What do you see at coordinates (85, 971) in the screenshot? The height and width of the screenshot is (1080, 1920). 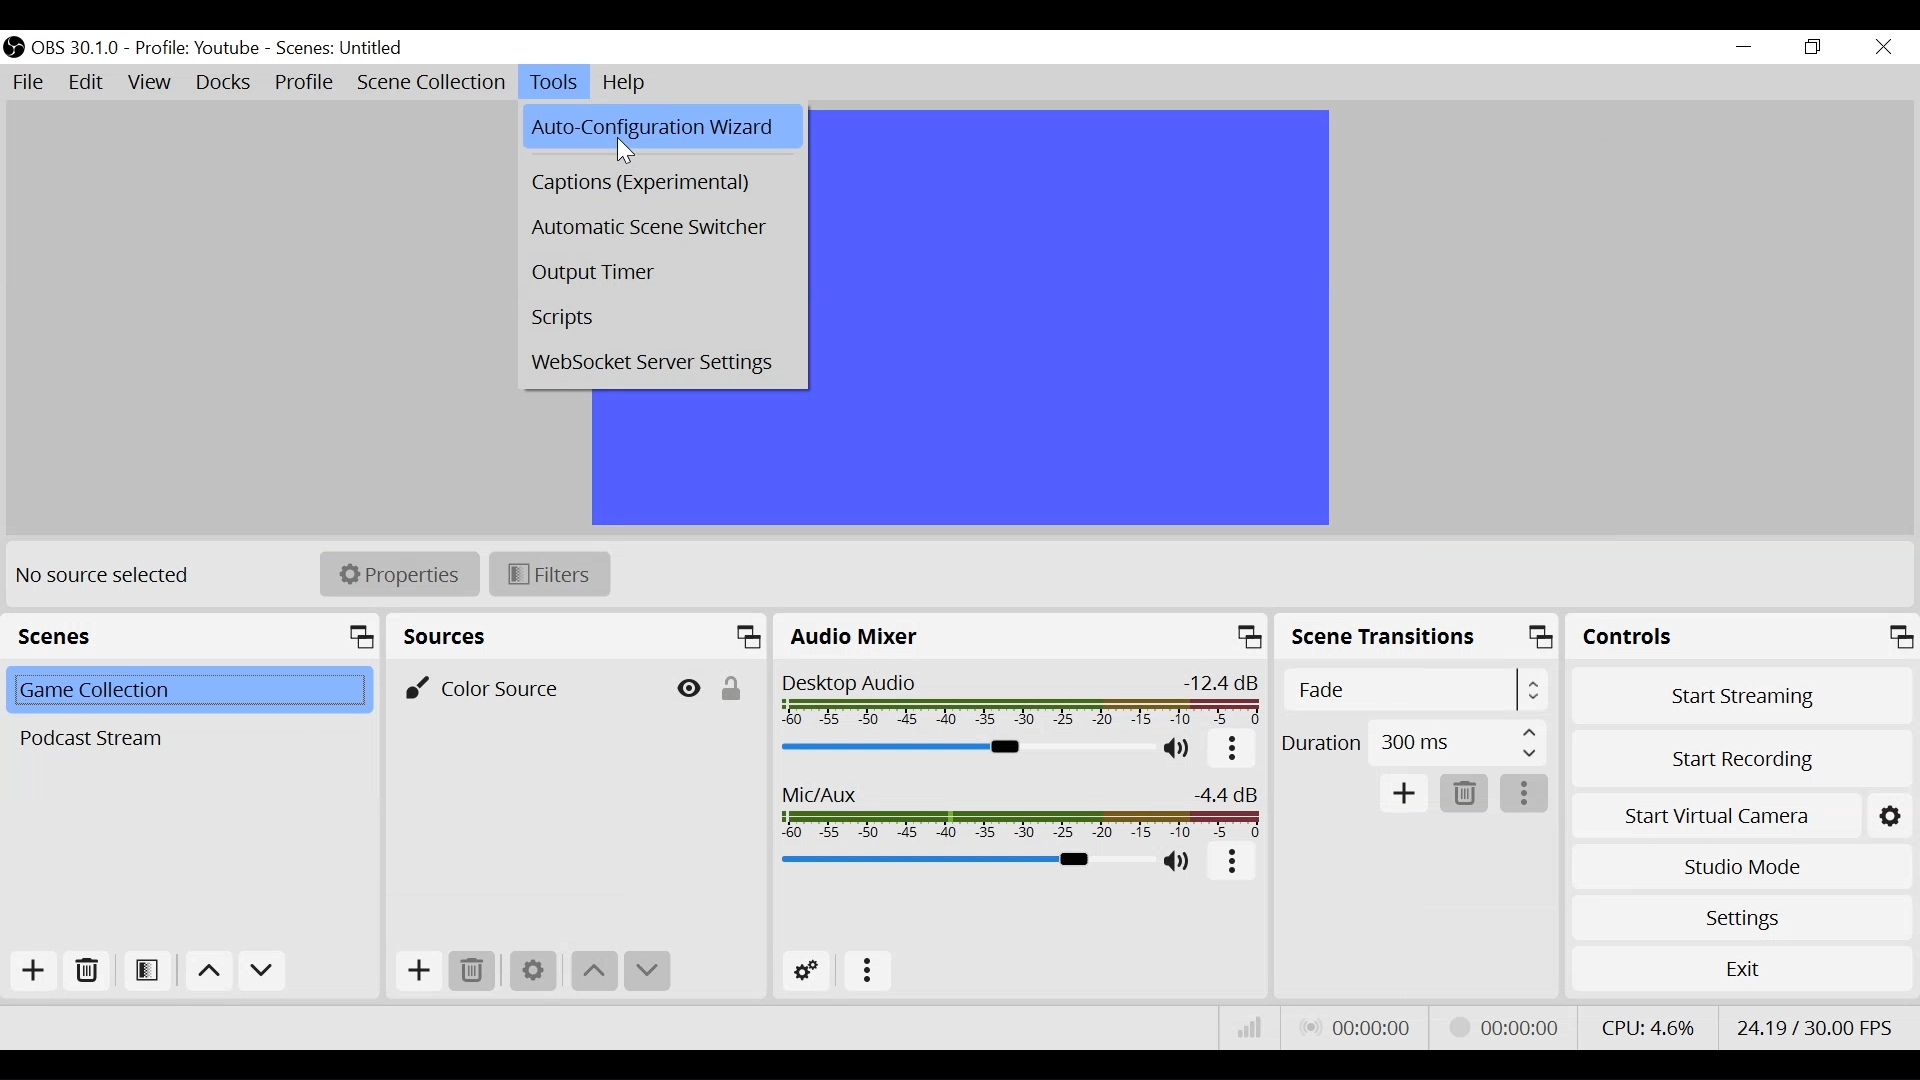 I see `Remove` at bounding box center [85, 971].